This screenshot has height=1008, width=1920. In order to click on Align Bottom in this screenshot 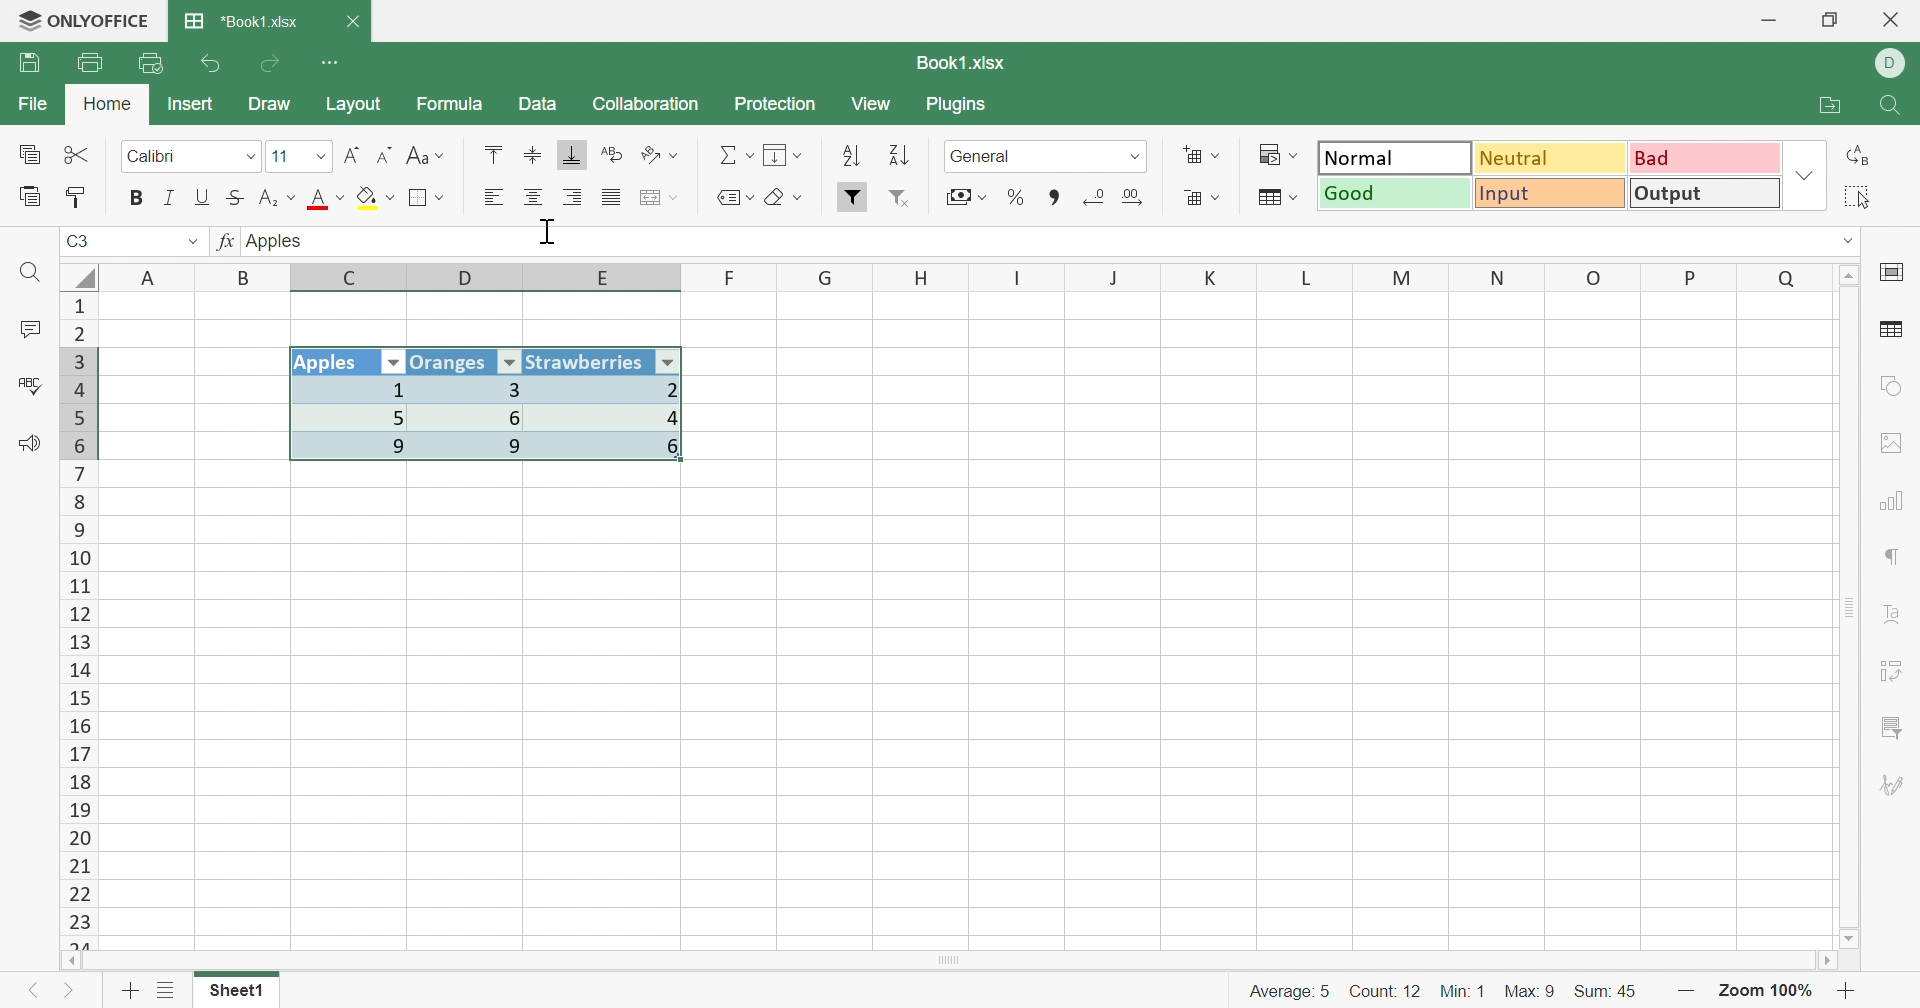, I will do `click(573, 155)`.